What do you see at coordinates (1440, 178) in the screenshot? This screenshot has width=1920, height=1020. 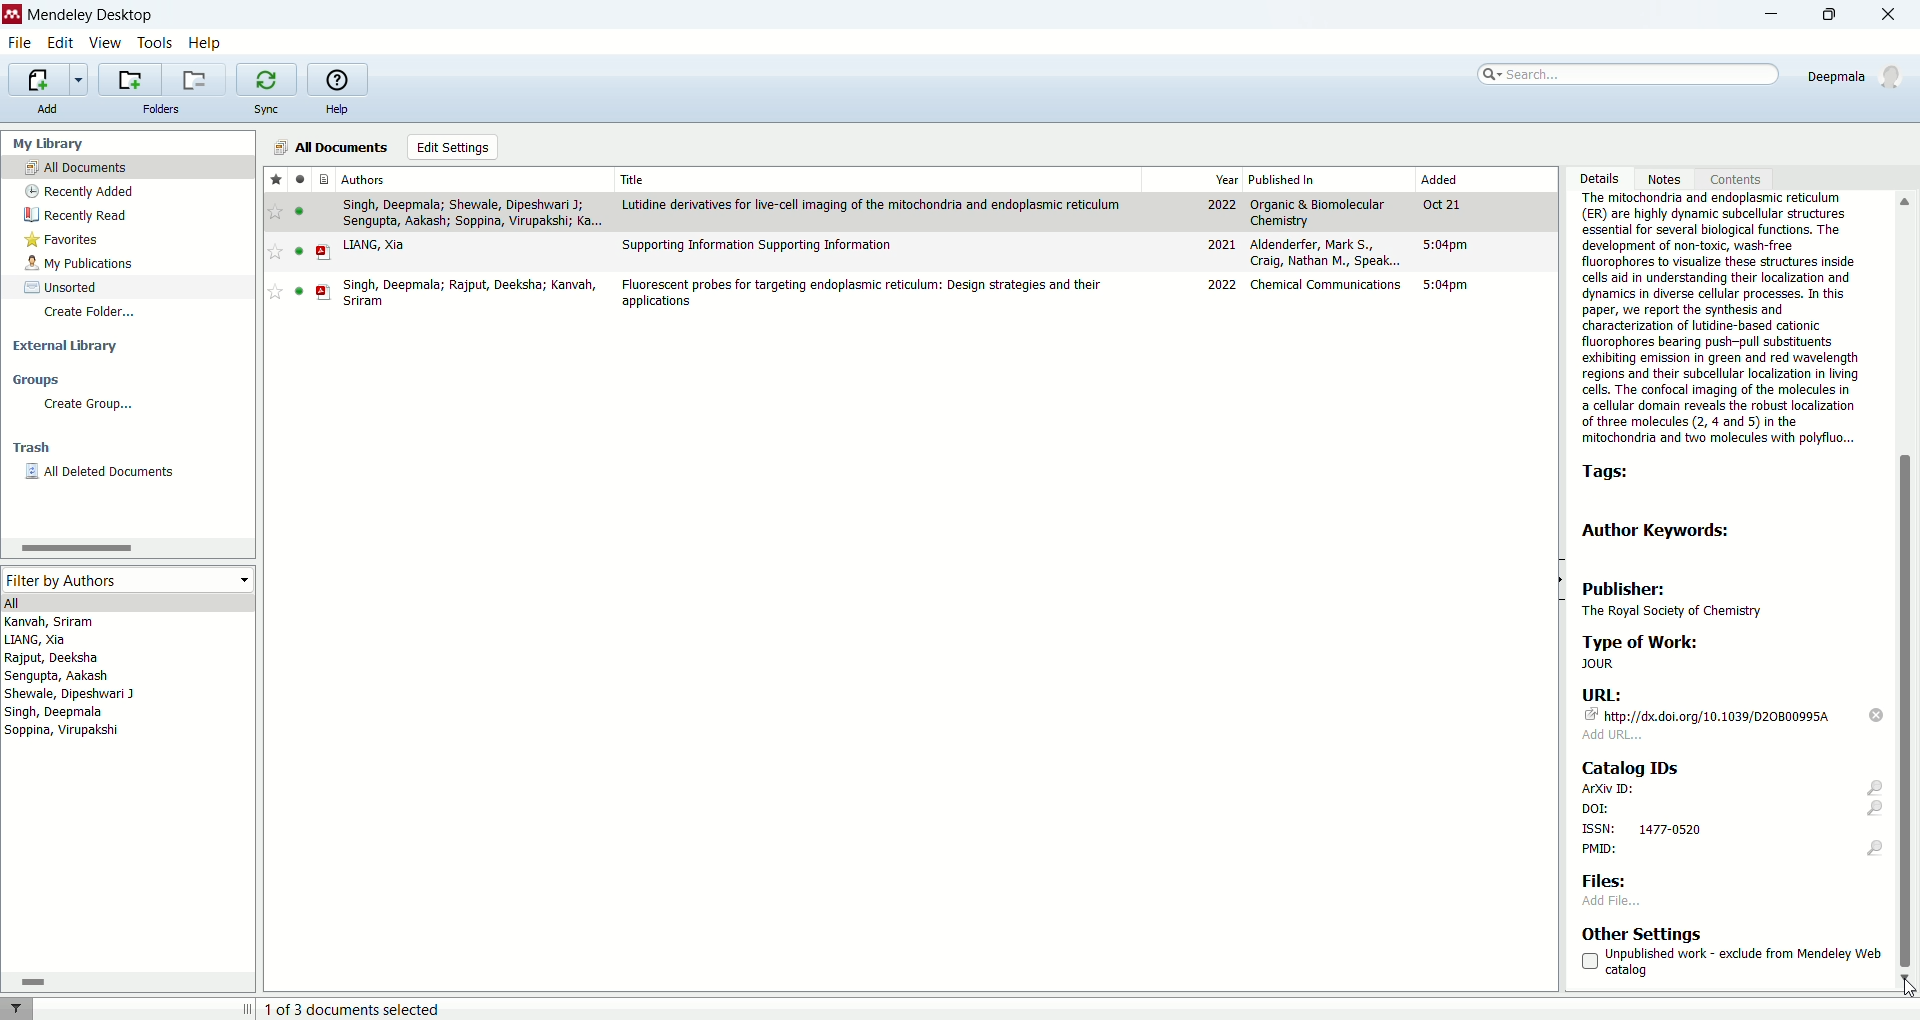 I see `added` at bounding box center [1440, 178].